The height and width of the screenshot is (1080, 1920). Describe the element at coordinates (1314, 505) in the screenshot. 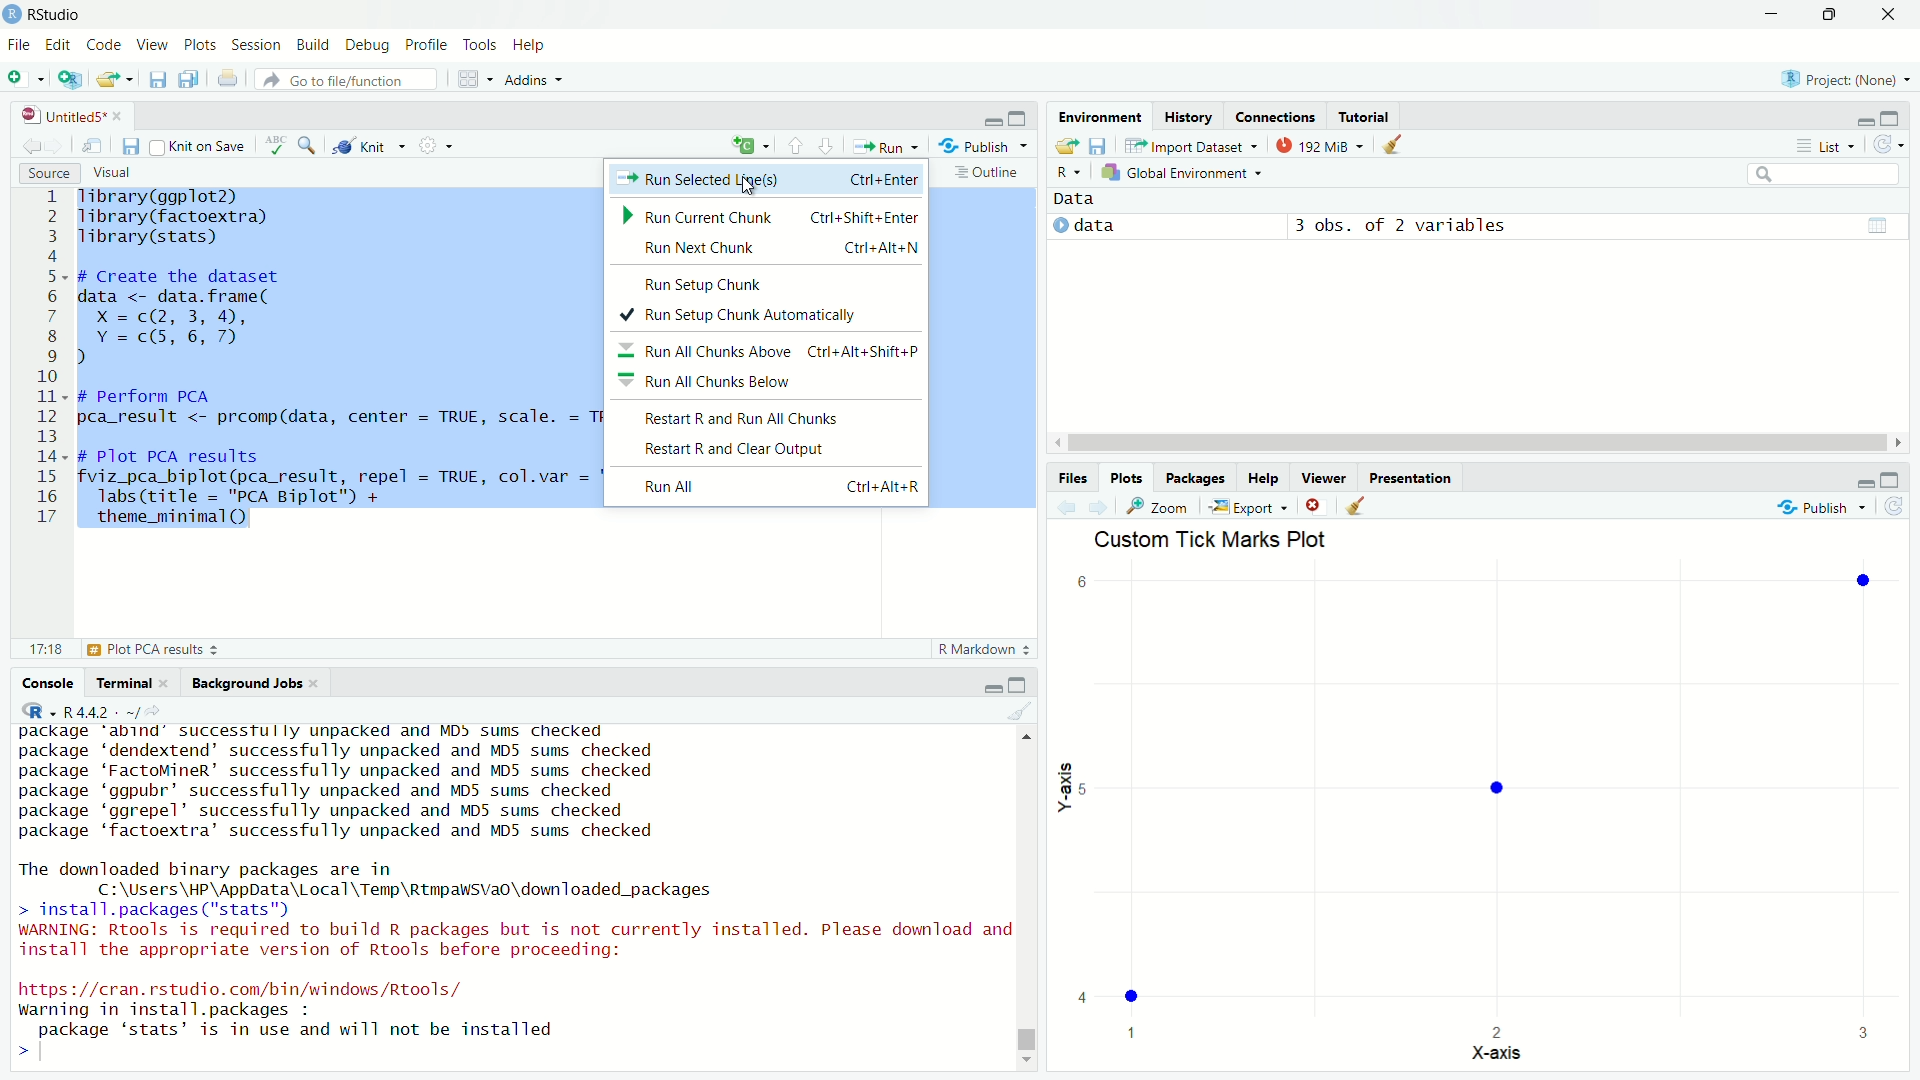

I see `remove the current plot` at that location.